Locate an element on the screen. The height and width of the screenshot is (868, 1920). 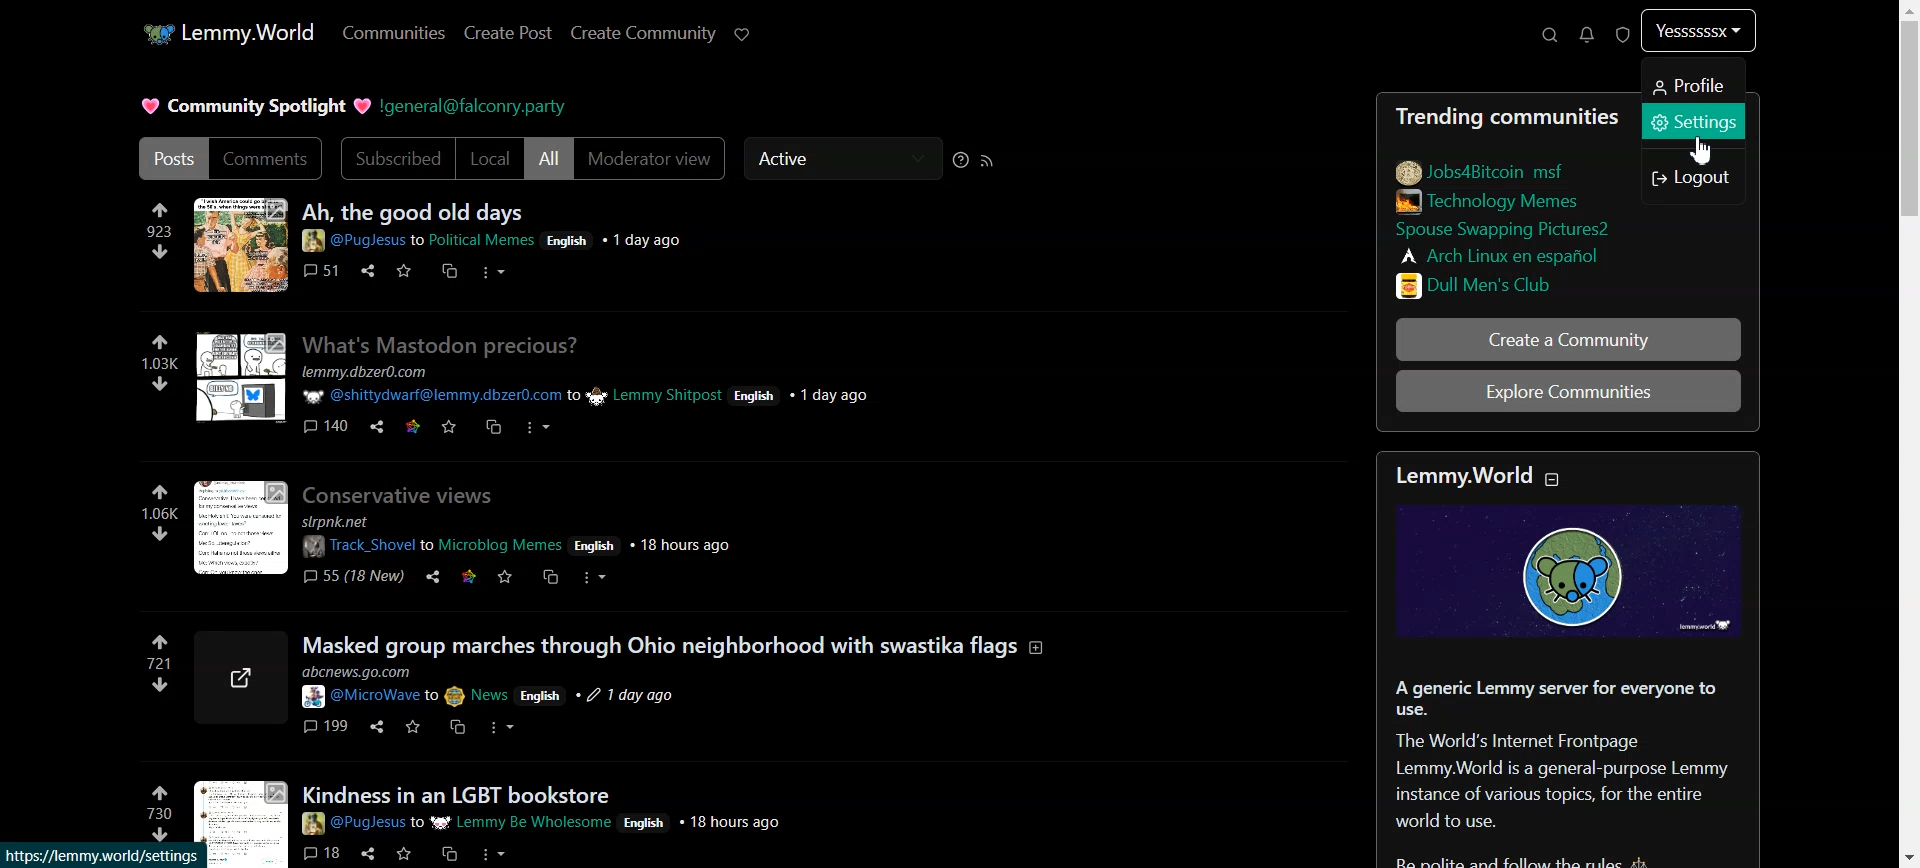
Community help is located at coordinates (961, 160).